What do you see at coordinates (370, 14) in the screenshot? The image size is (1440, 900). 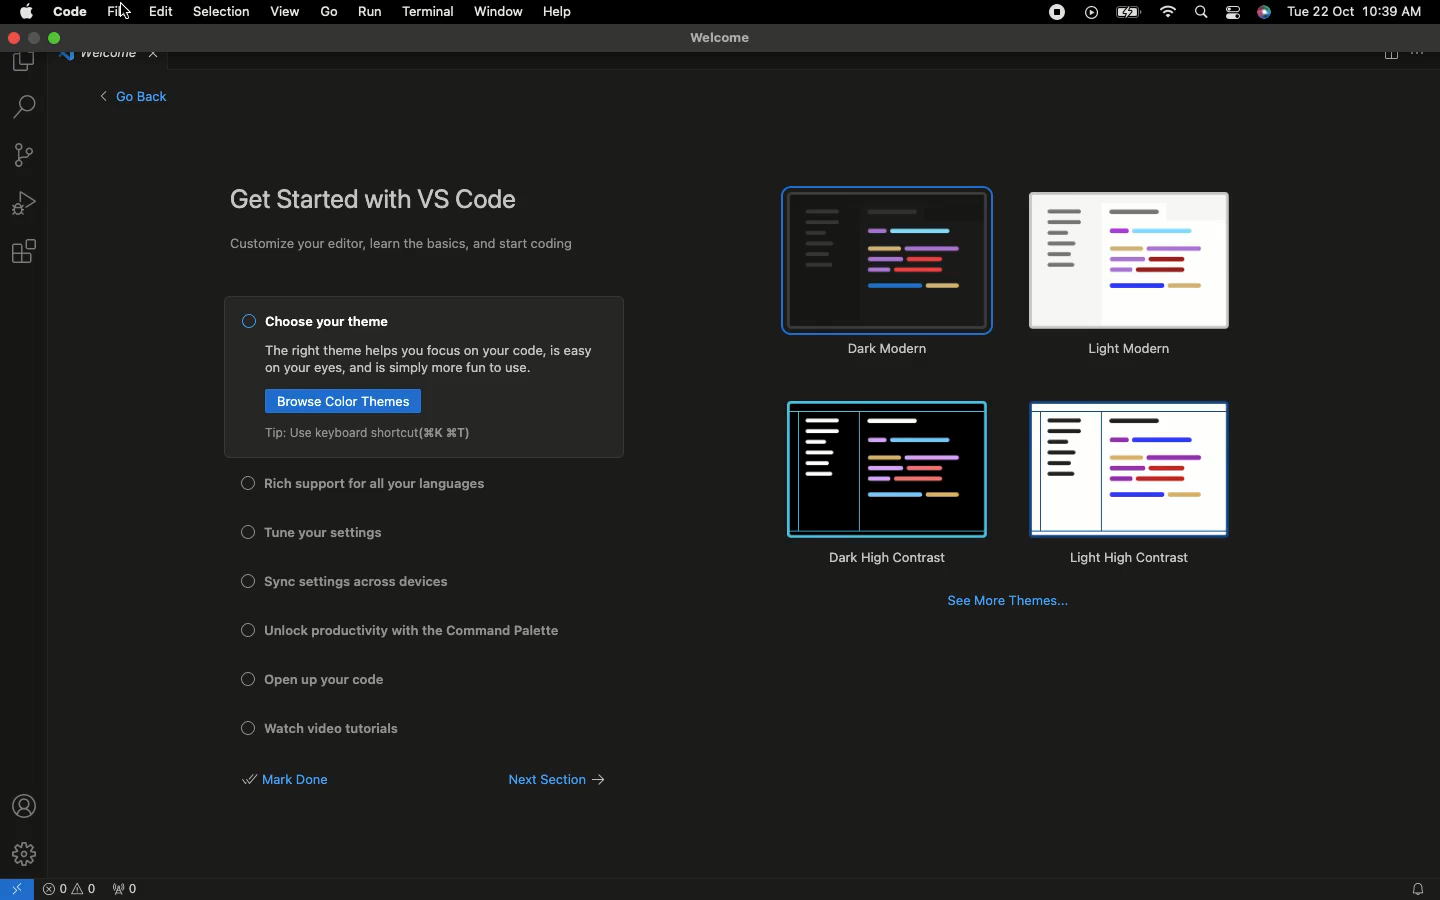 I see `Run` at bounding box center [370, 14].